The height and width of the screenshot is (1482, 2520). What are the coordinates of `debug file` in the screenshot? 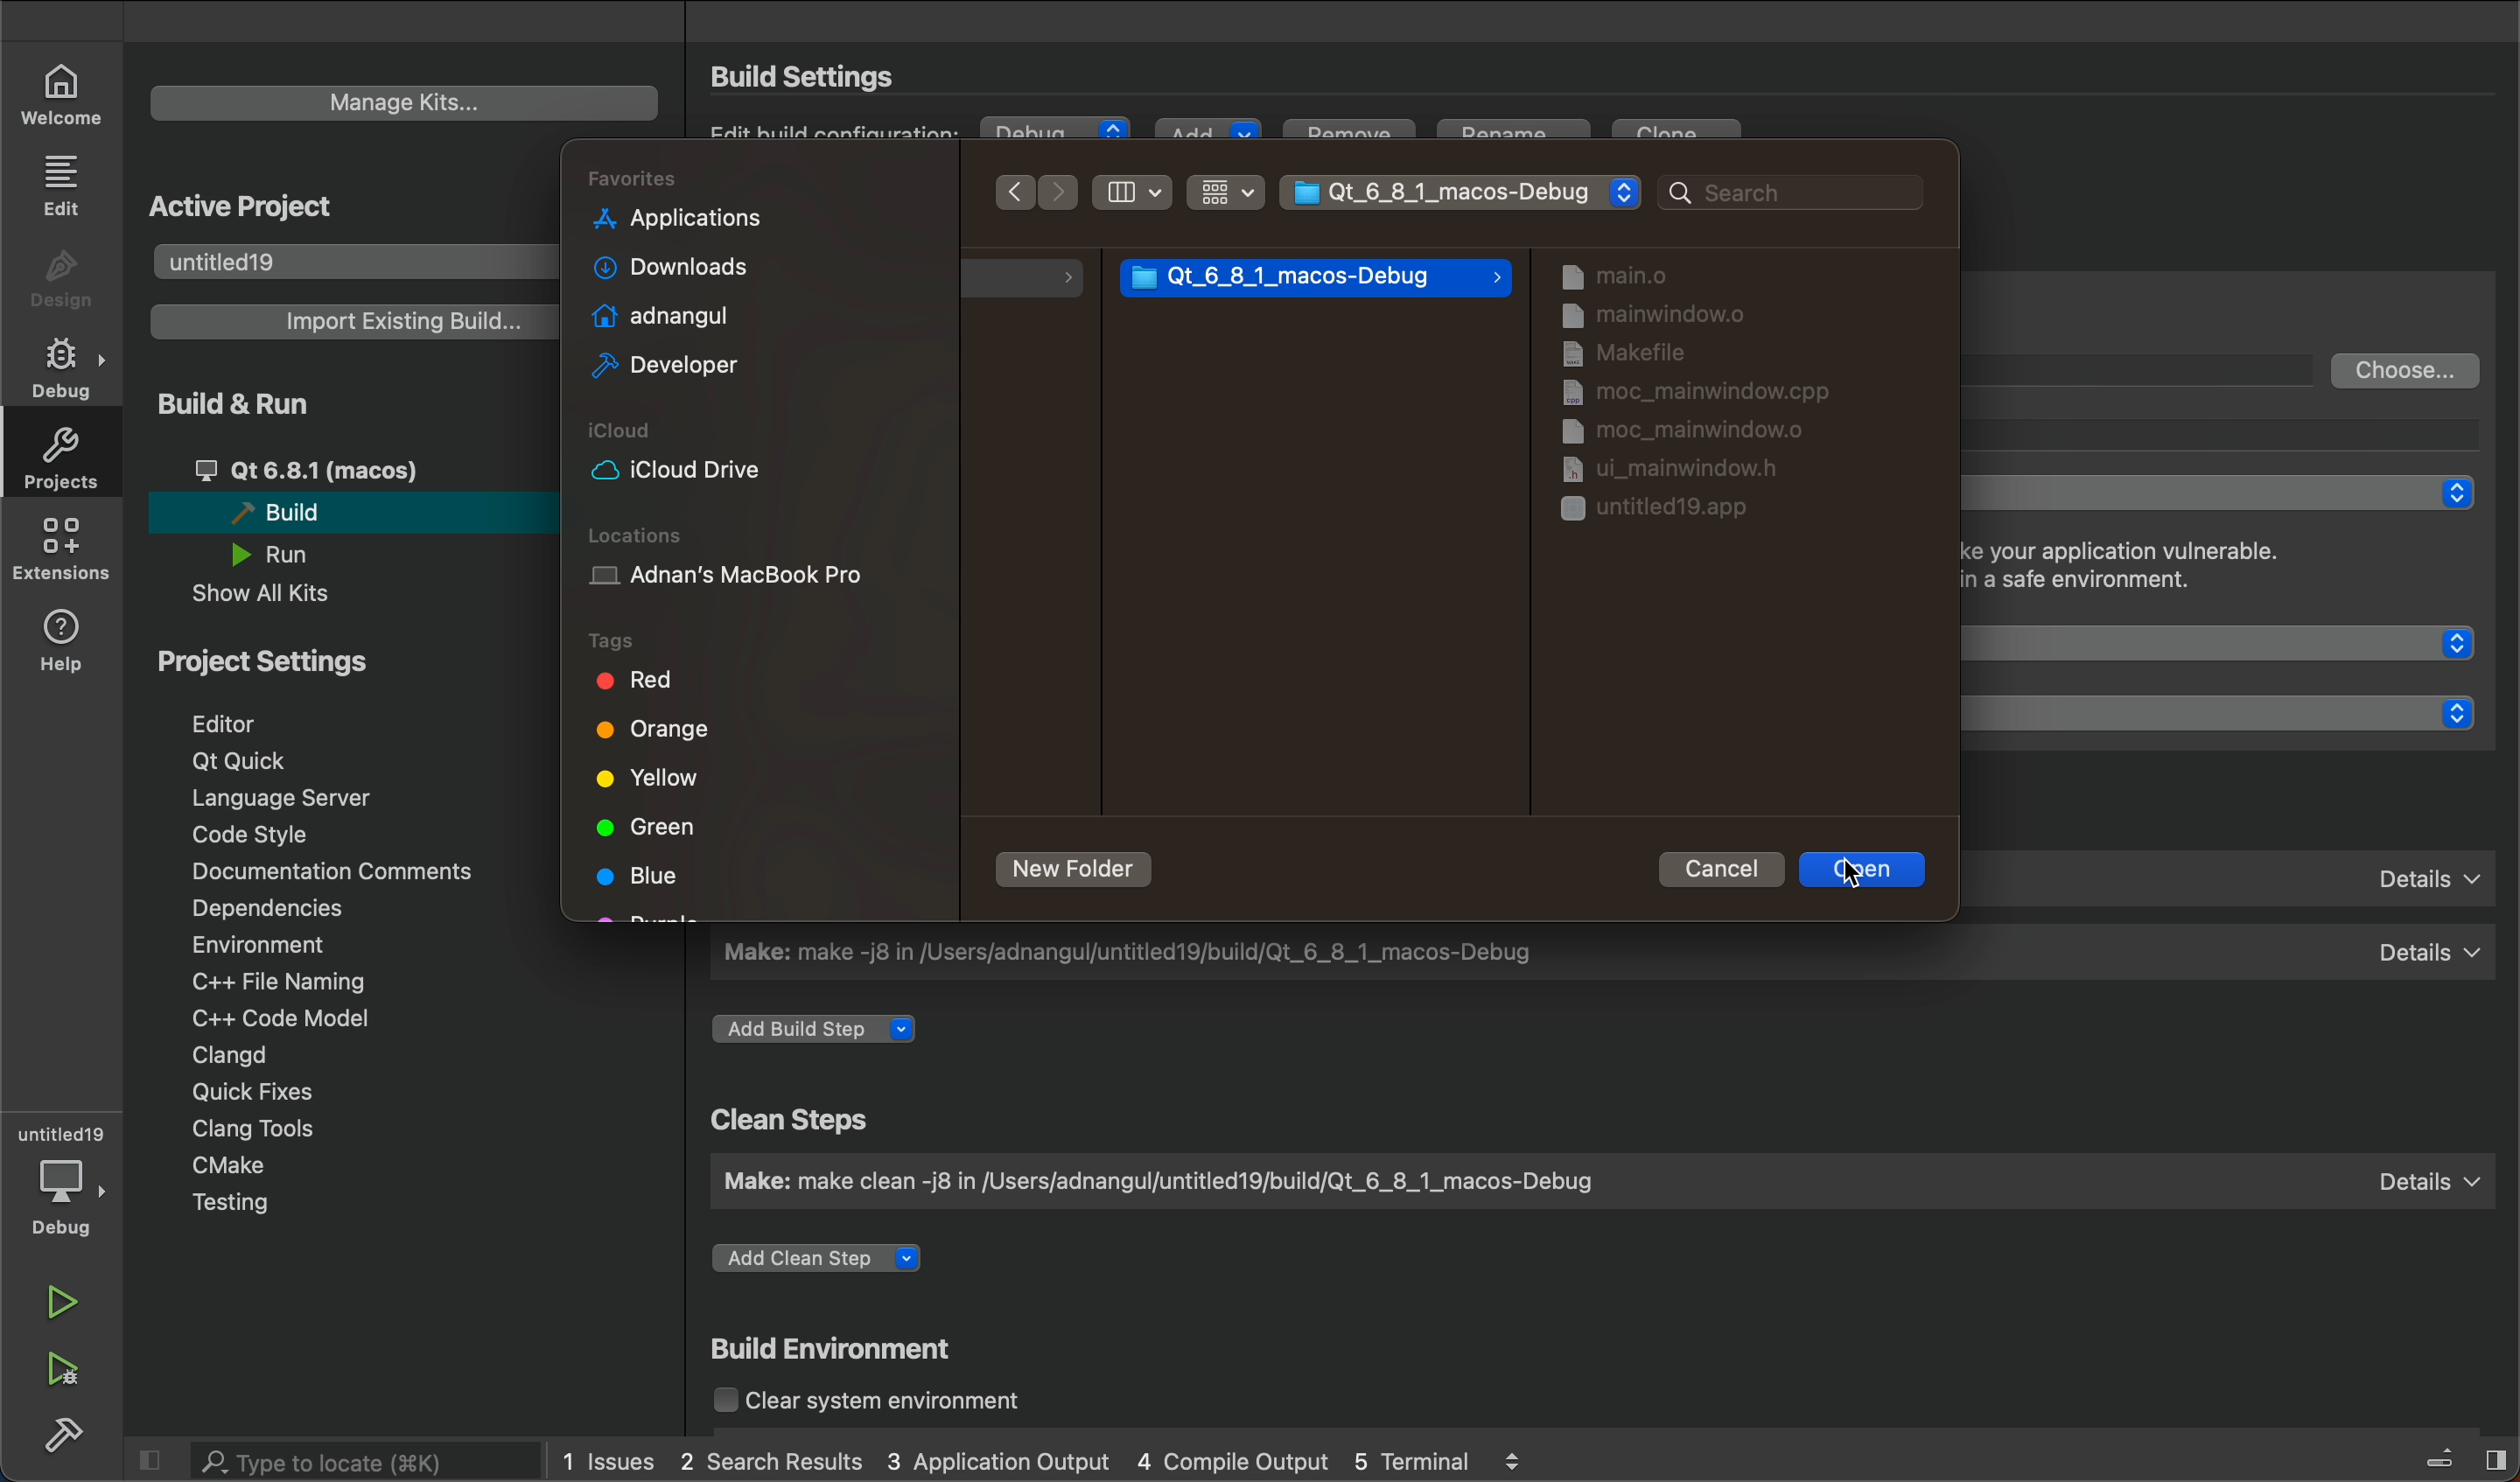 It's located at (1316, 278).